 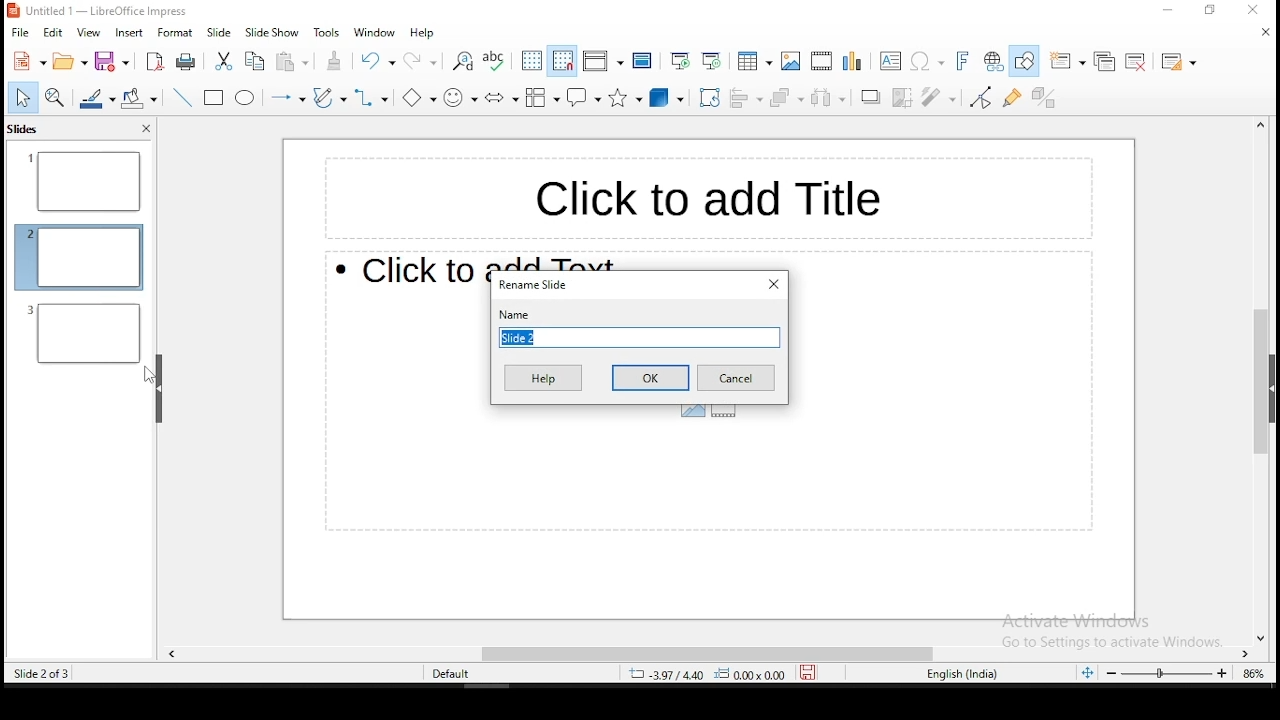 I want to click on format, so click(x=176, y=32).